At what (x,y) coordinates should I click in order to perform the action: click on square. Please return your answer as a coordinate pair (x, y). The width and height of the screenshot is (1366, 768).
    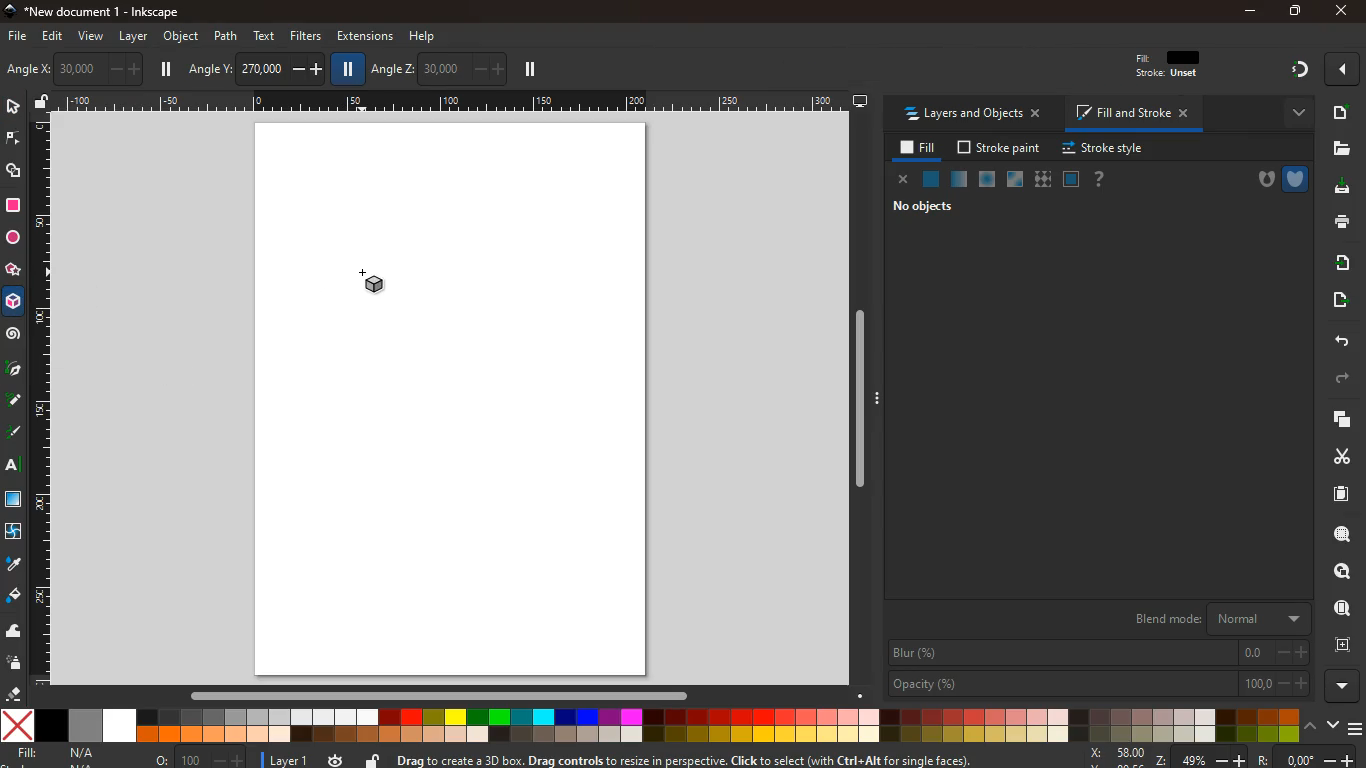
    Looking at the image, I should click on (13, 205).